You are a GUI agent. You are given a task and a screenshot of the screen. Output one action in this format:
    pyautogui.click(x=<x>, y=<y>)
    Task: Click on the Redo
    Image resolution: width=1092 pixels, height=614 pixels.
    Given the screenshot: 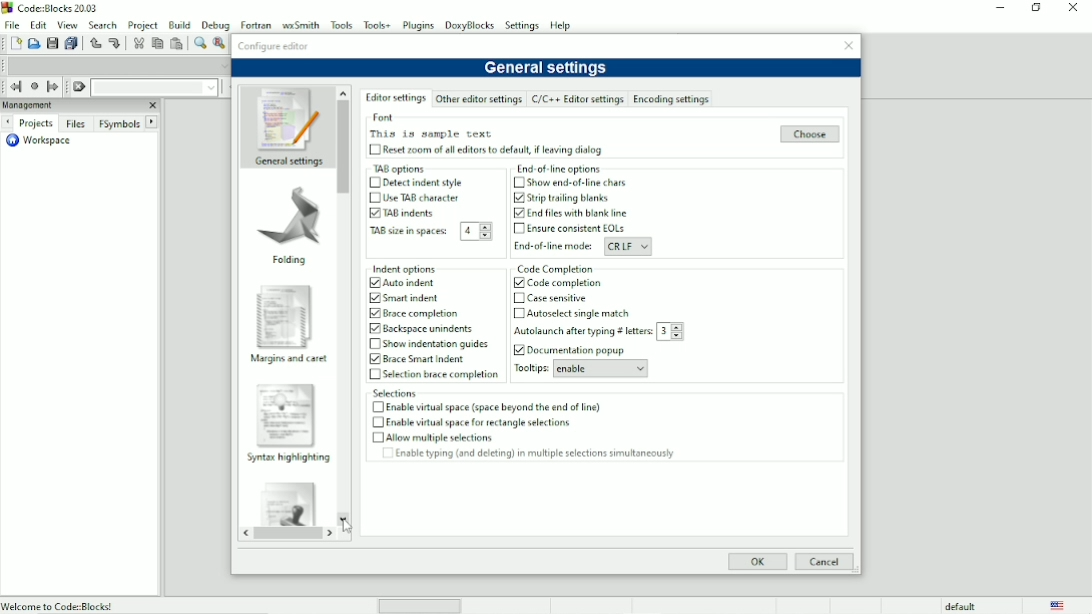 What is the action you would take?
    pyautogui.click(x=117, y=44)
    